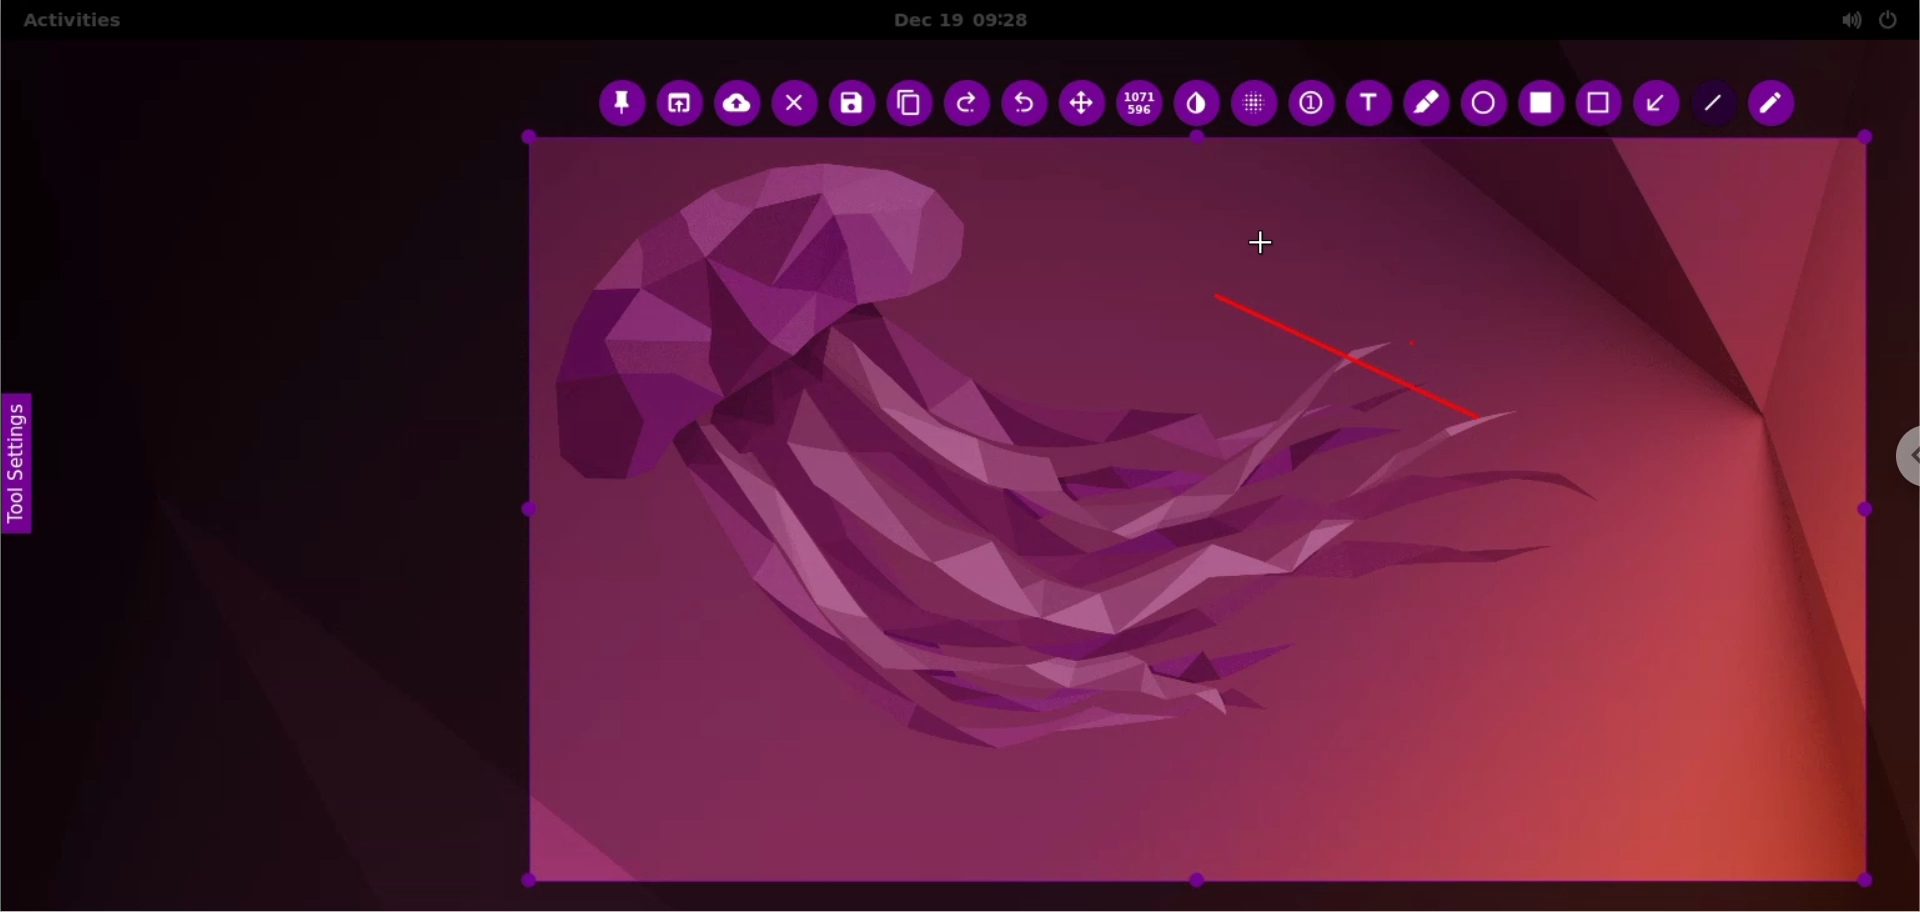 The width and height of the screenshot is (1920, 912). Describe the element at coordinates (1484, 104) in the screenshot. I see `ellipse` at that location.